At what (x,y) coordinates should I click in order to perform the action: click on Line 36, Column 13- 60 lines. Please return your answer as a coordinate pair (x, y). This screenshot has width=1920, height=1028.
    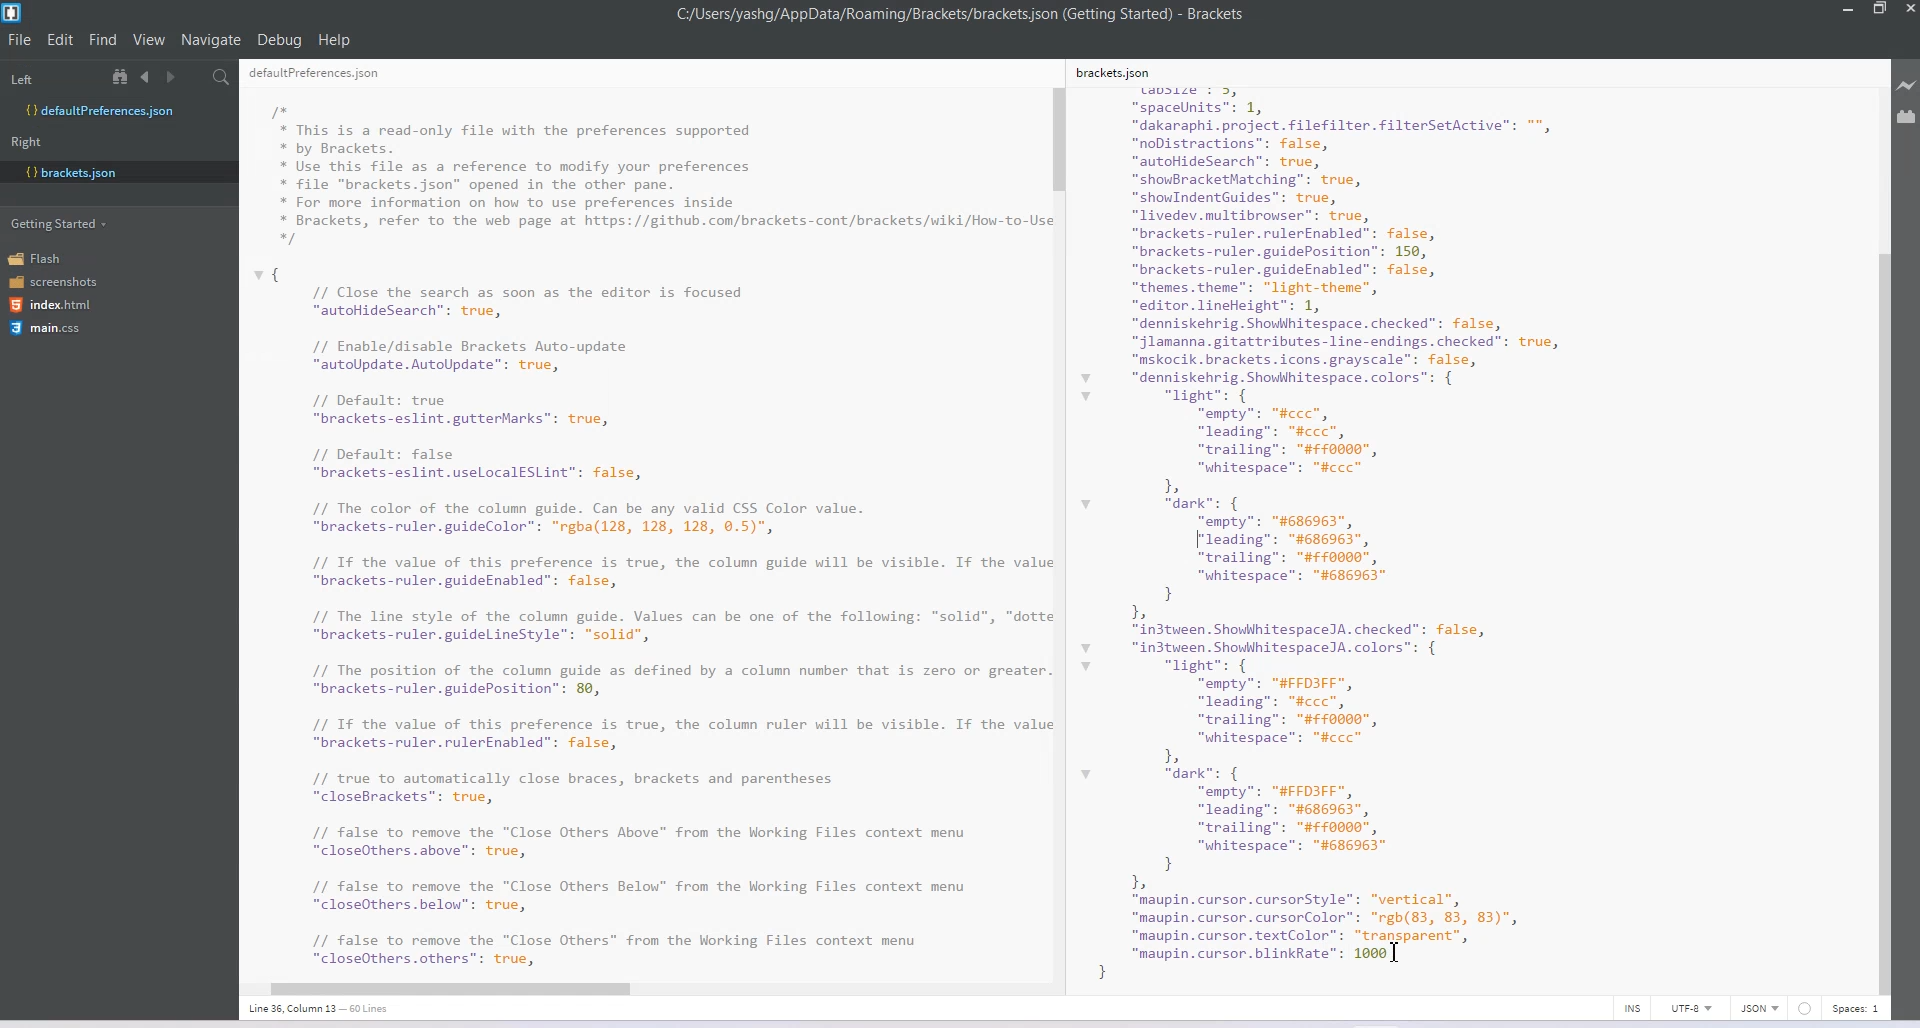
    Looking at the image, I should click on (329, 1009).